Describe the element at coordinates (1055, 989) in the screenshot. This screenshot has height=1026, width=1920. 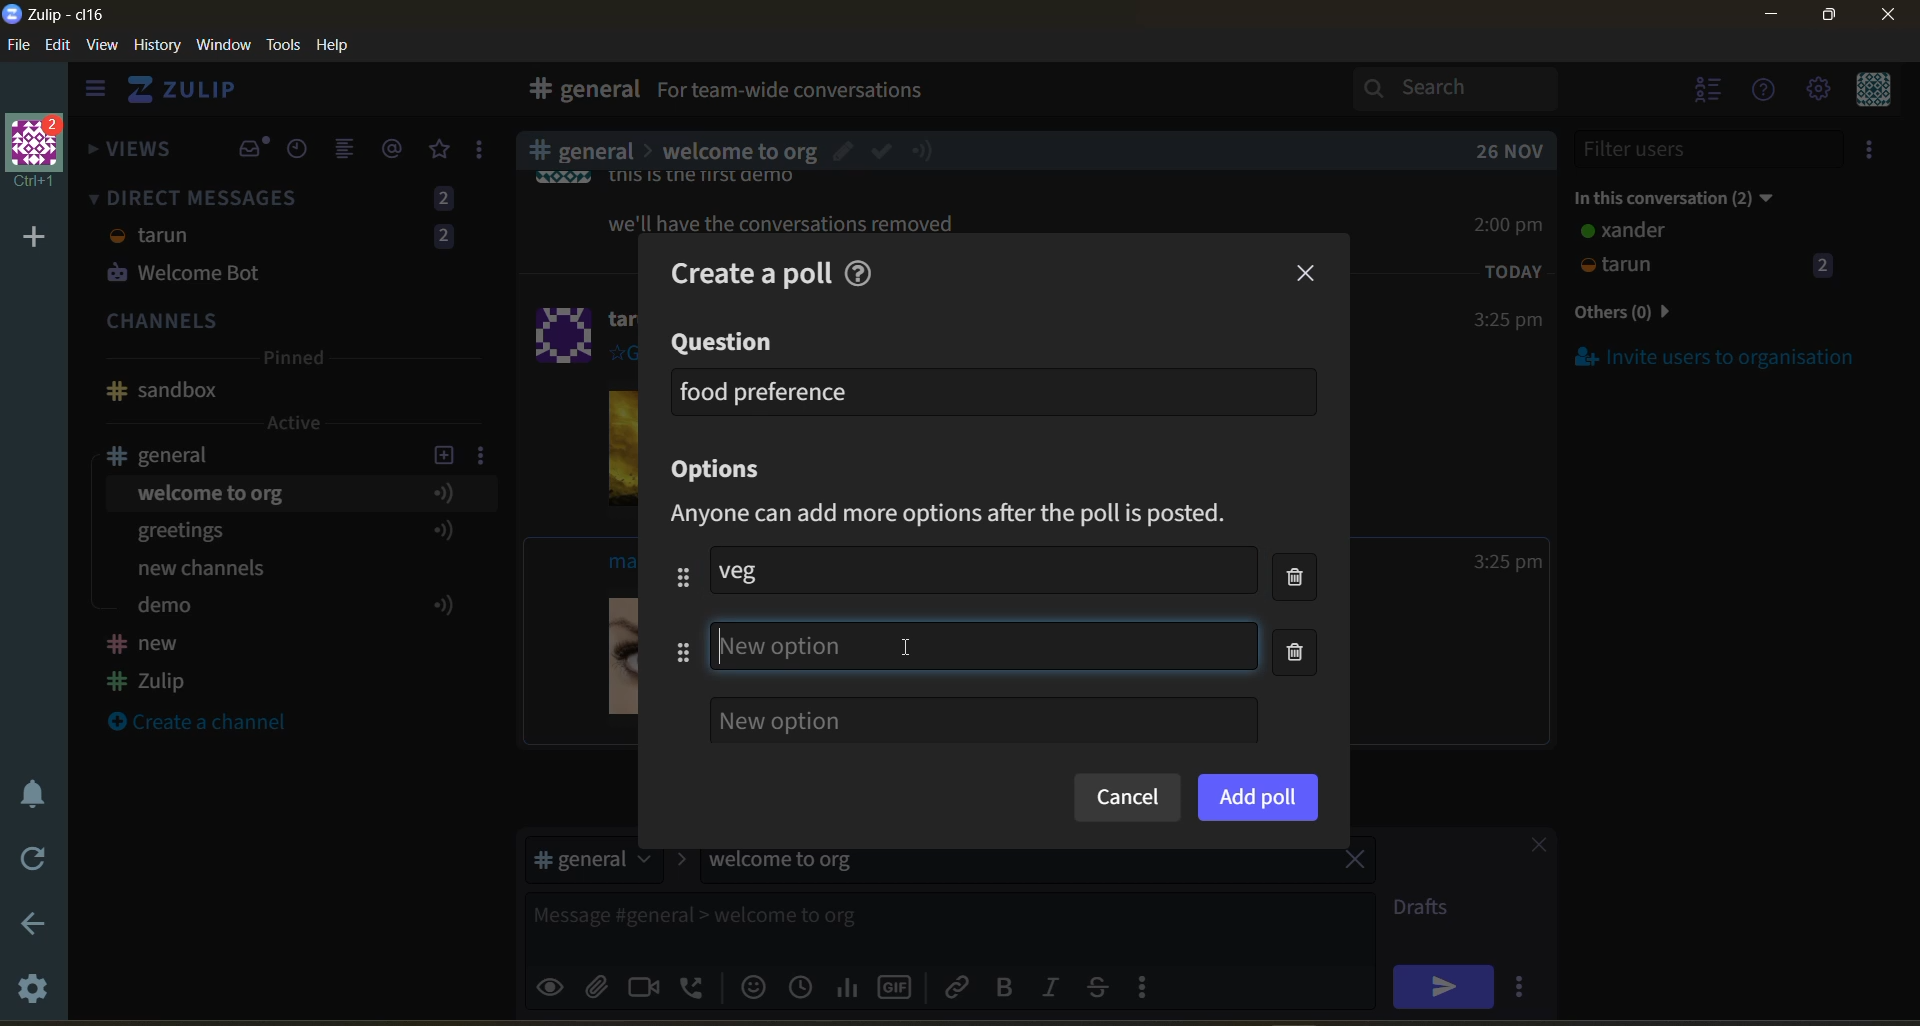
I see `italic` at that location.